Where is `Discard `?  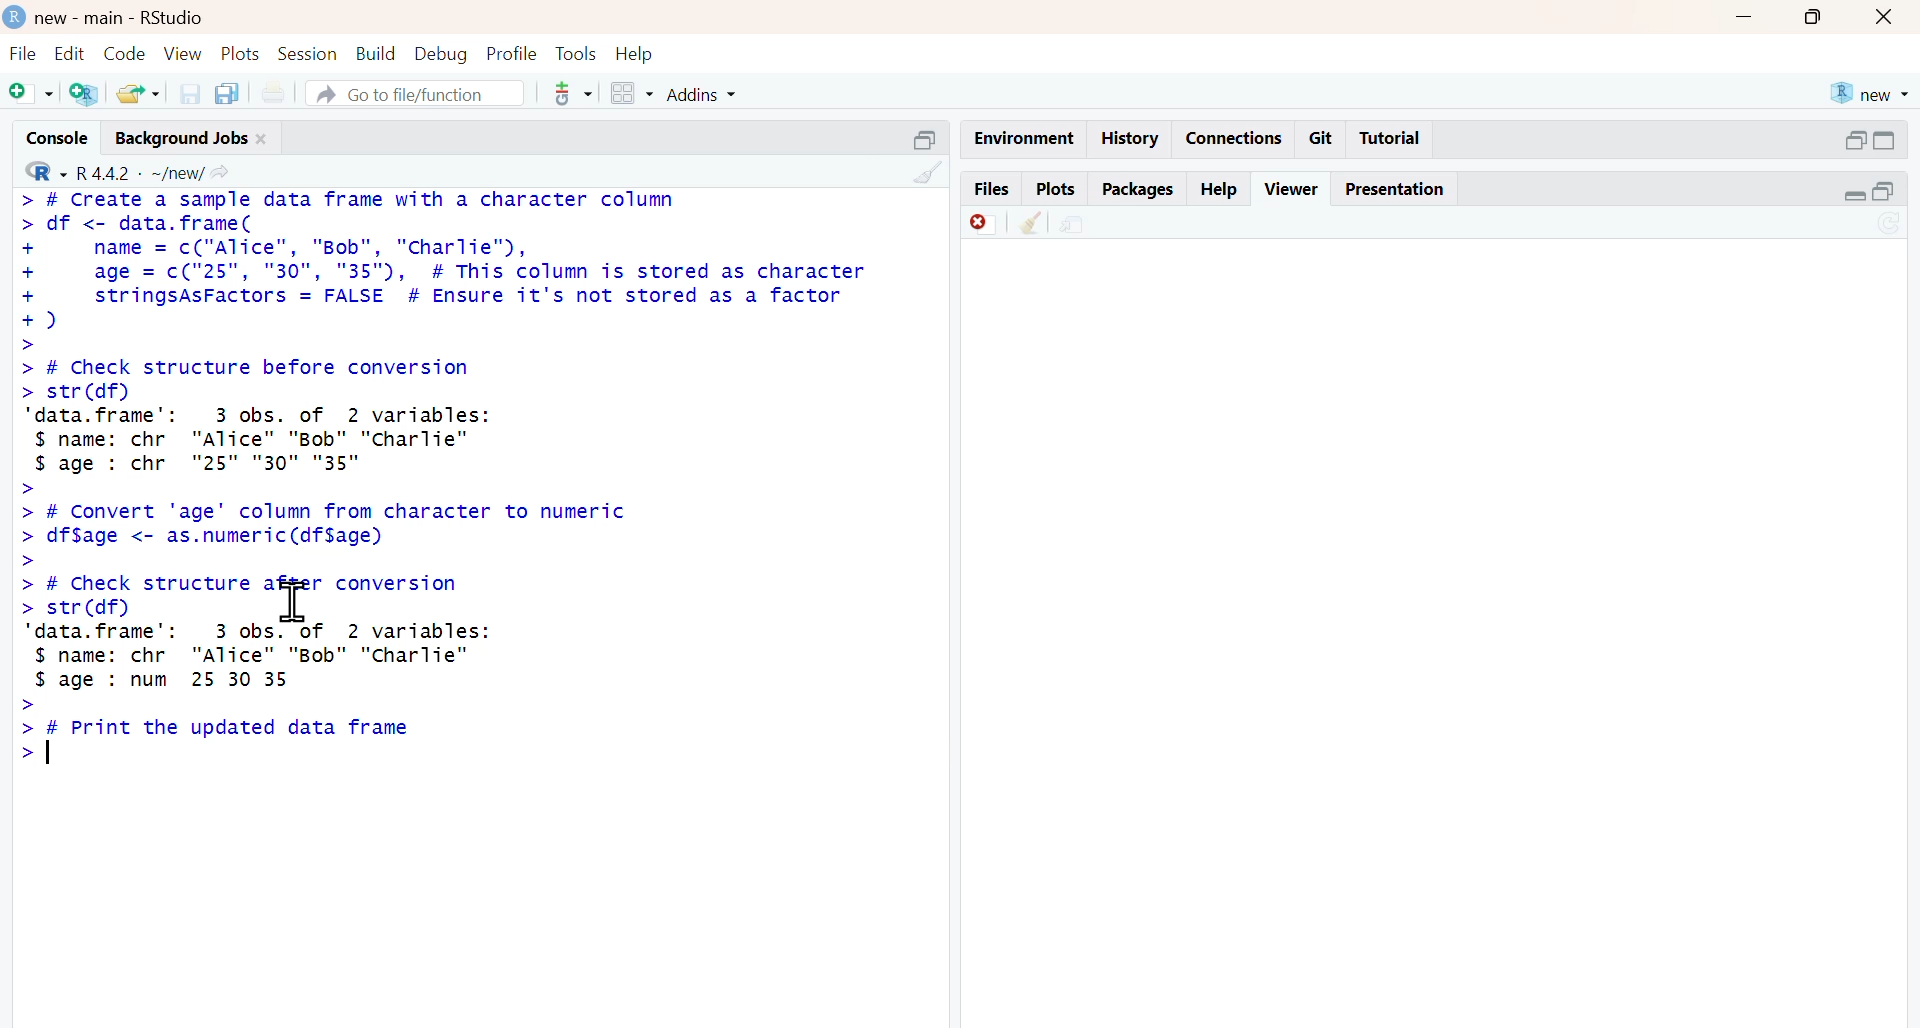
Discard  is located at coordinates (984, 223).